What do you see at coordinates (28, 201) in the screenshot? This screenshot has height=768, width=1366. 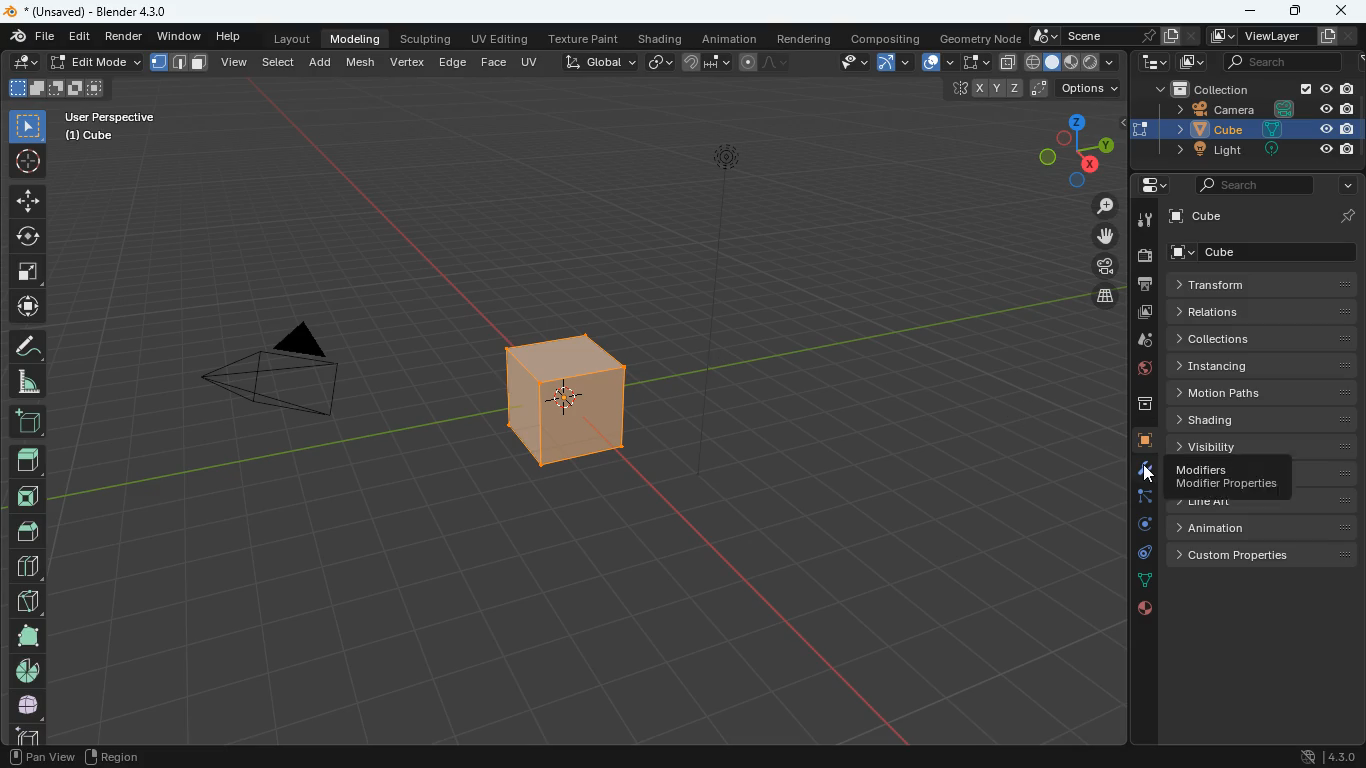 I see `move` at bounding box center [28, 201].